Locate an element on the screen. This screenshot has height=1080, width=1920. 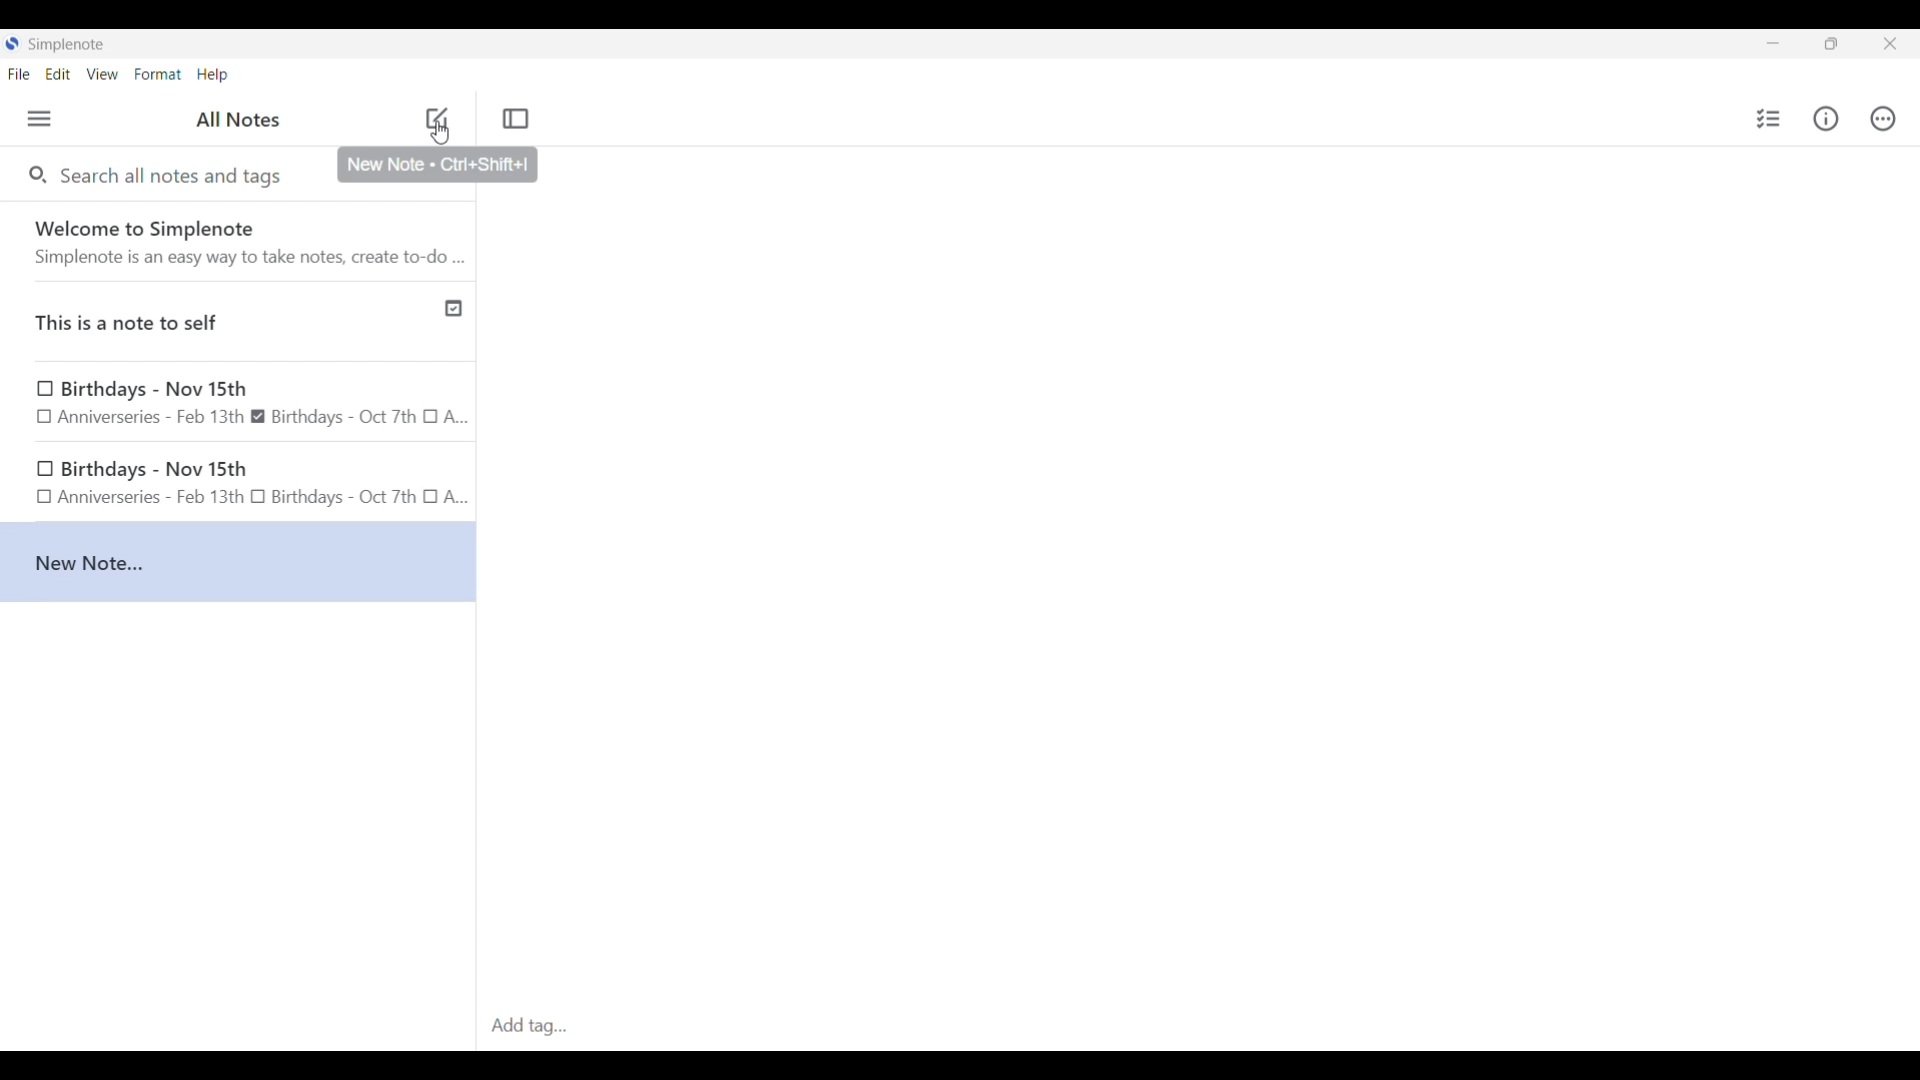
View menu is located at coordinates (103, 73).